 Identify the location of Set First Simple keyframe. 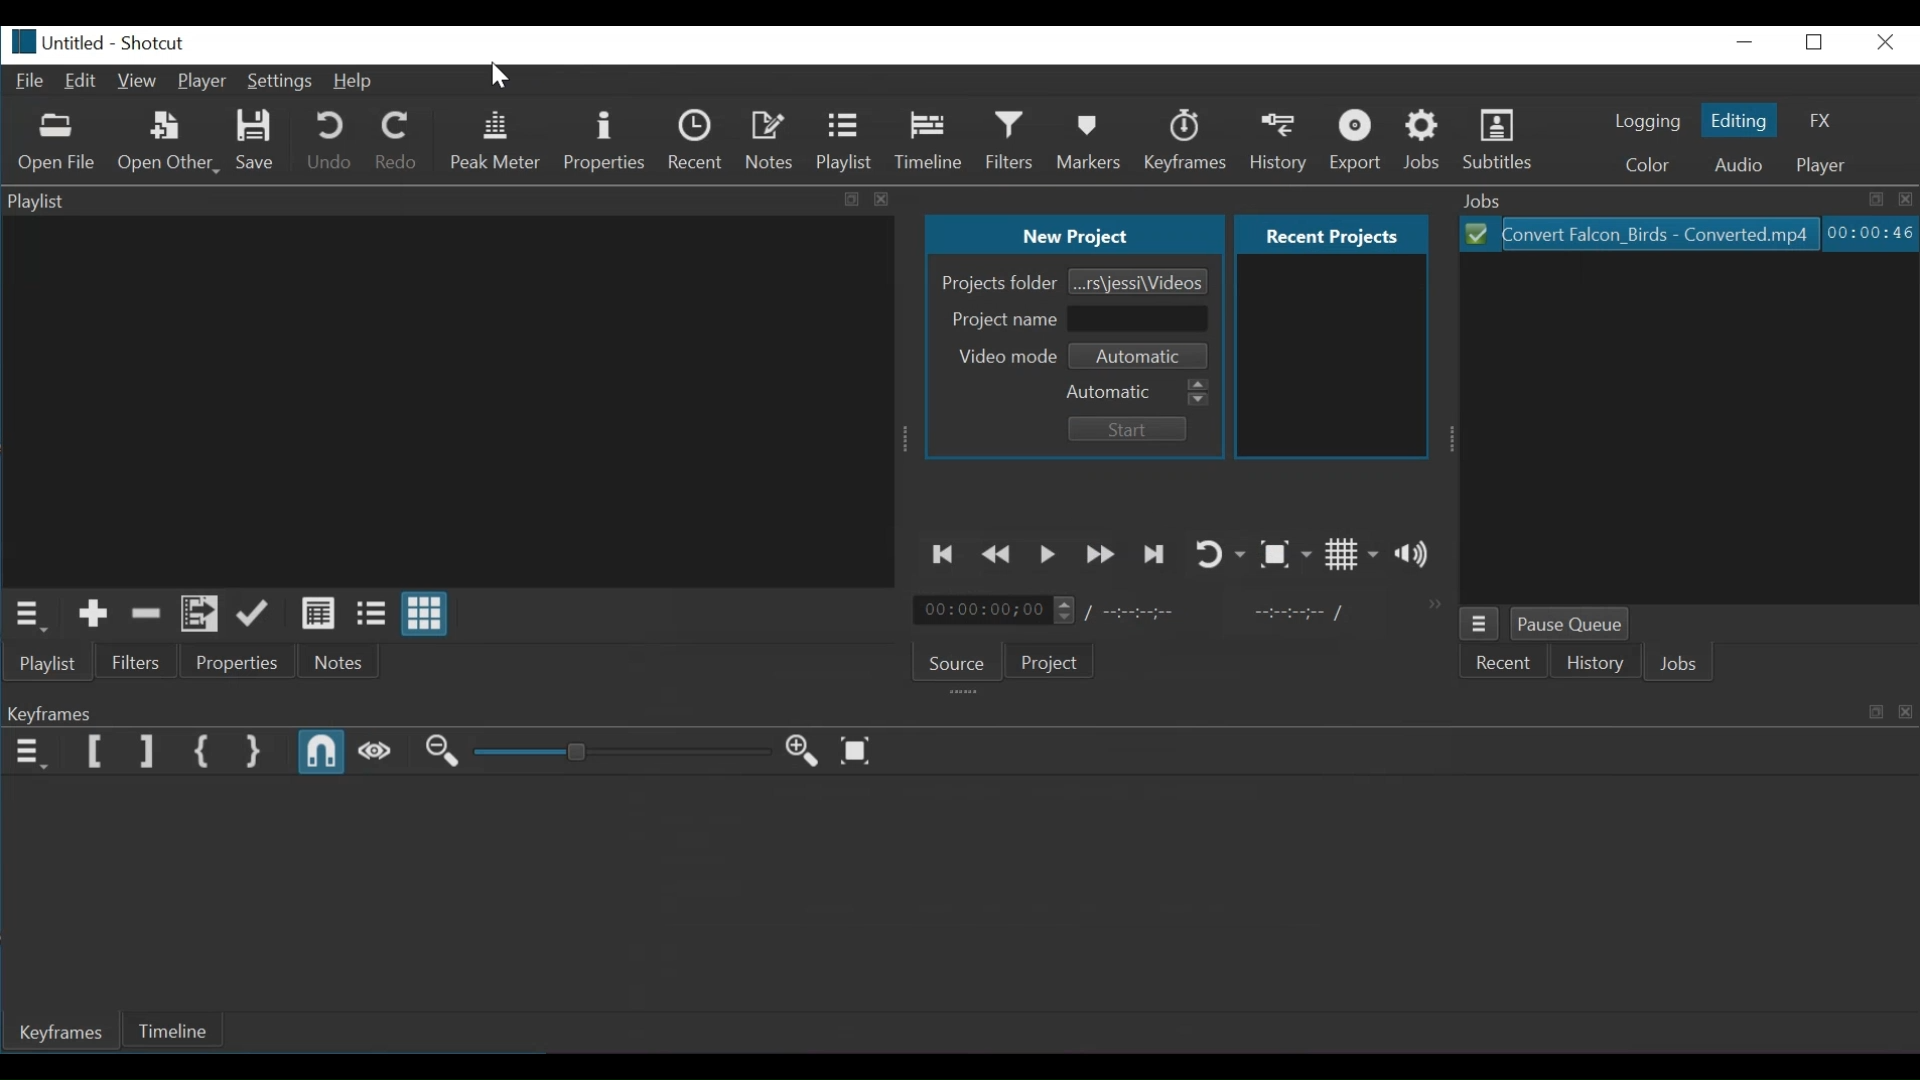
(205, 753).